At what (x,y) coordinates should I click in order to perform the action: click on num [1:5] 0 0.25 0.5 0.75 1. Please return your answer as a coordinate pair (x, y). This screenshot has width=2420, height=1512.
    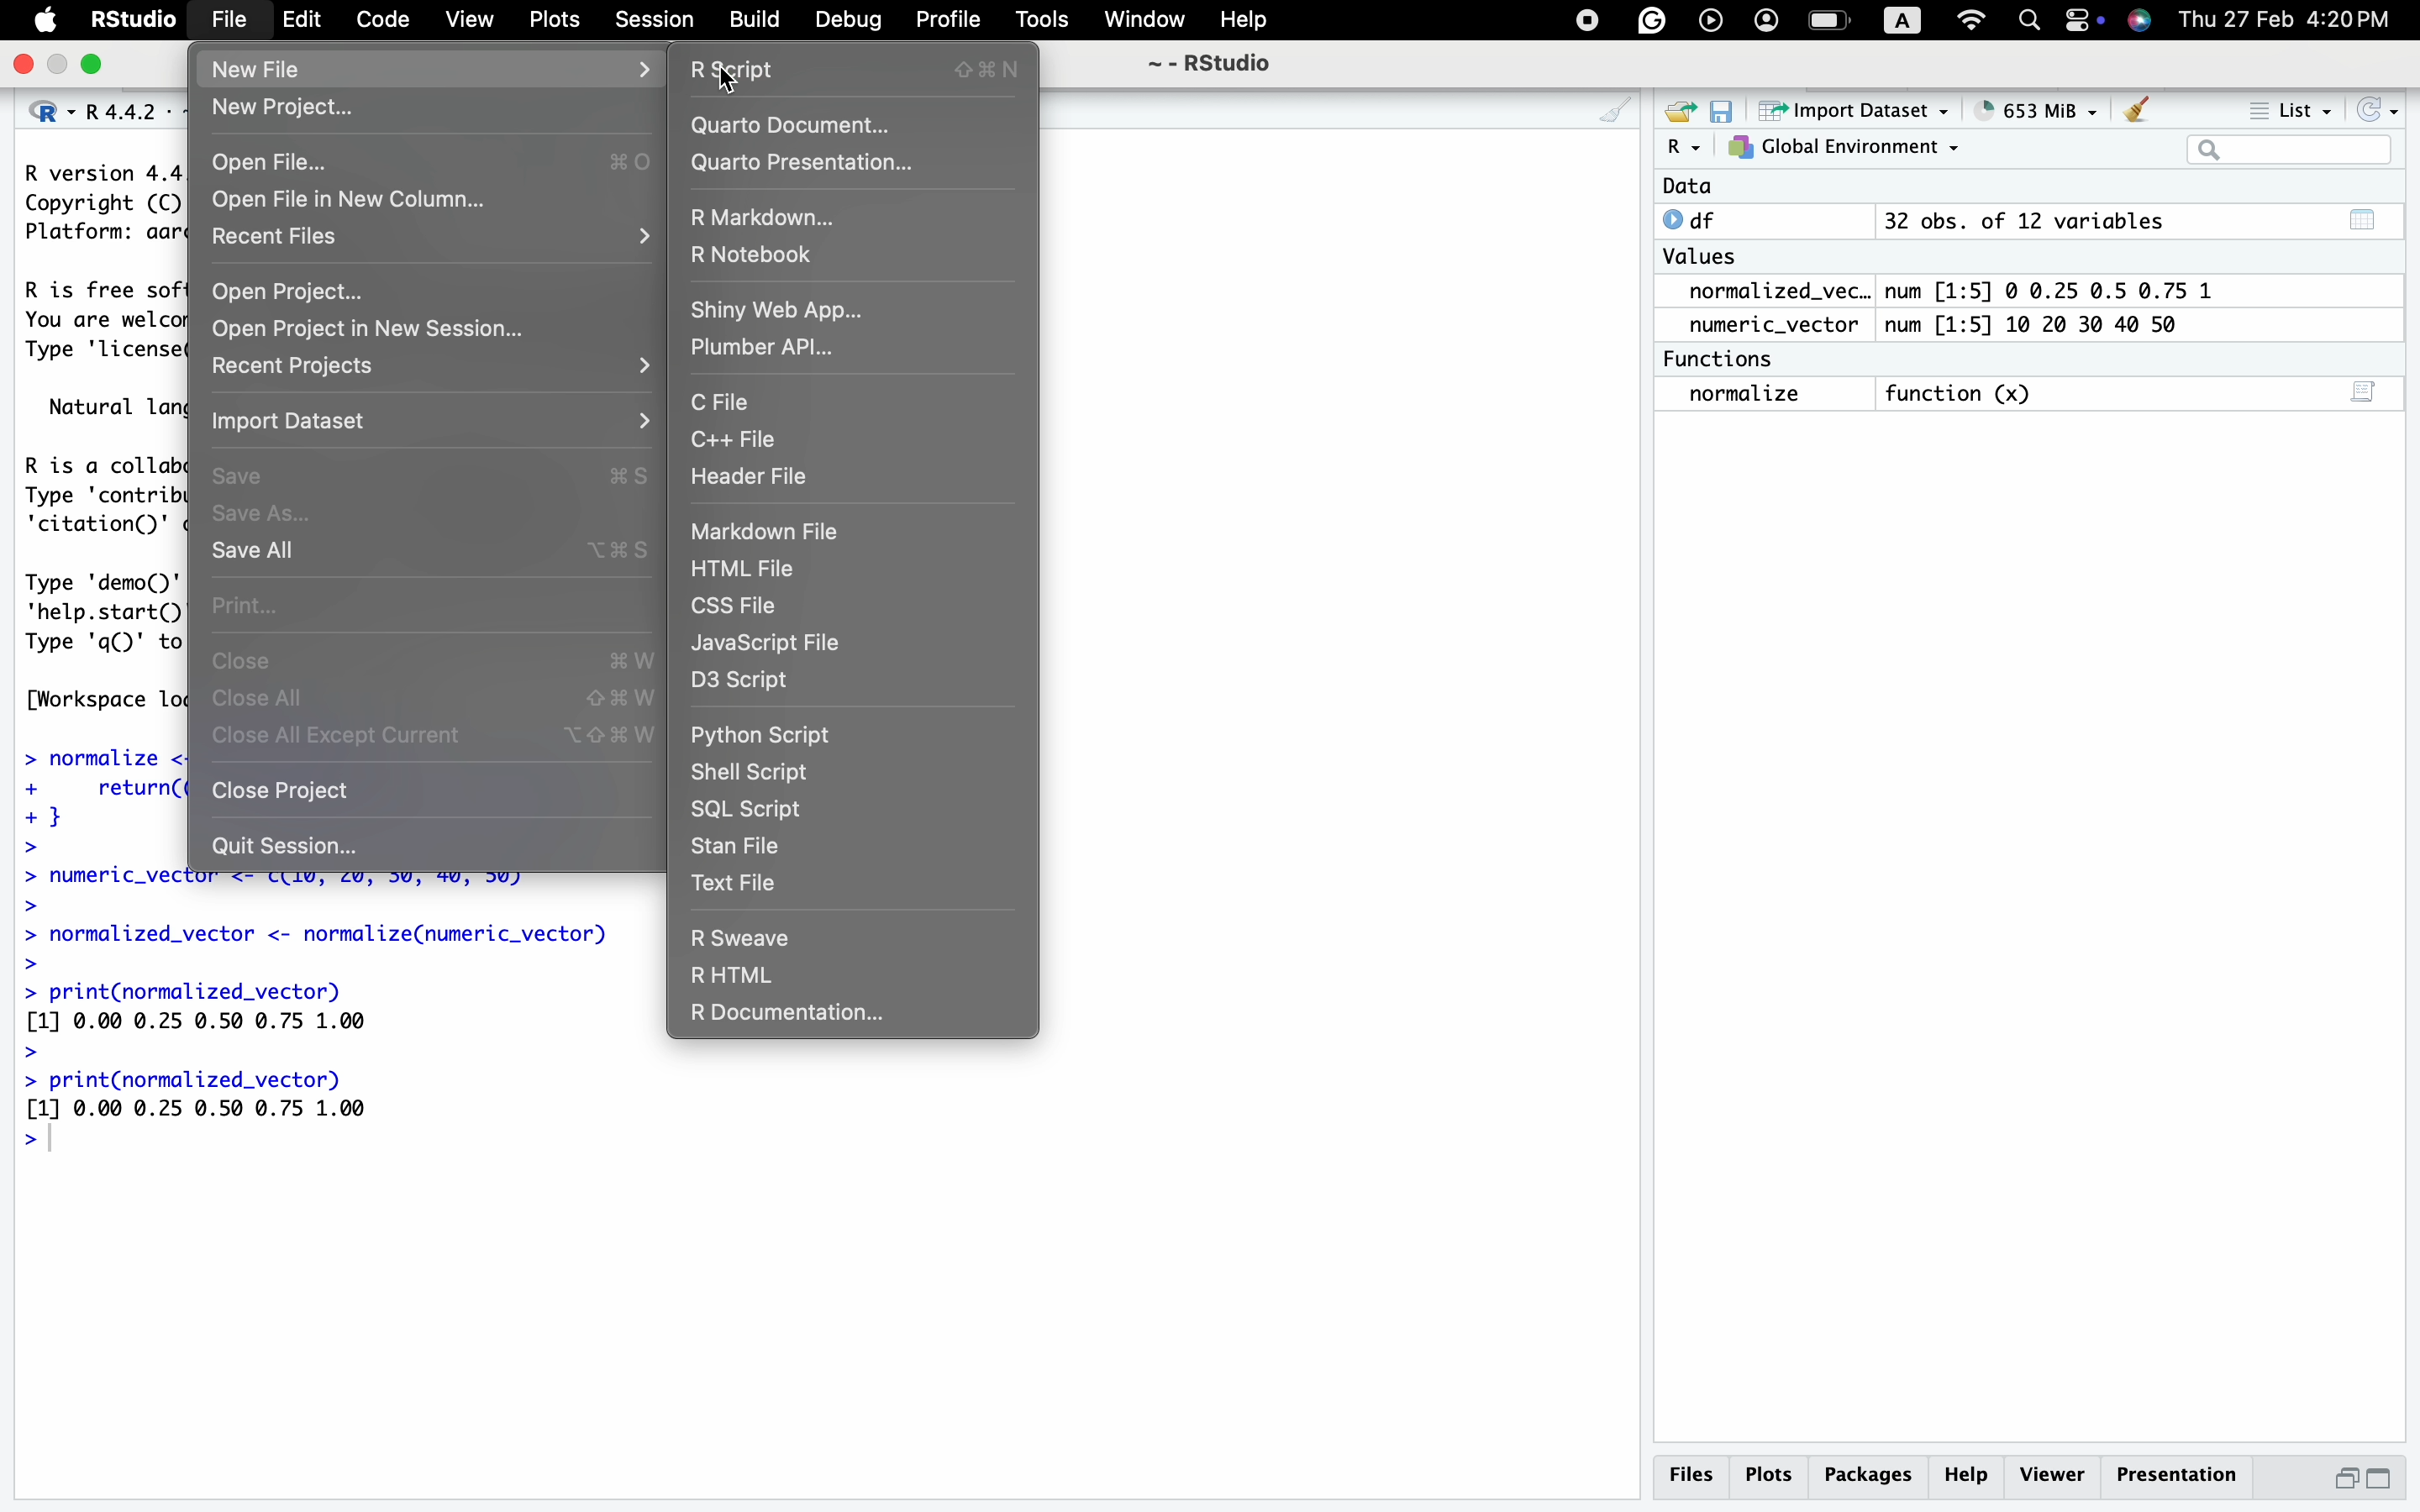
    Looking at the image, I should click on (2055, 291).